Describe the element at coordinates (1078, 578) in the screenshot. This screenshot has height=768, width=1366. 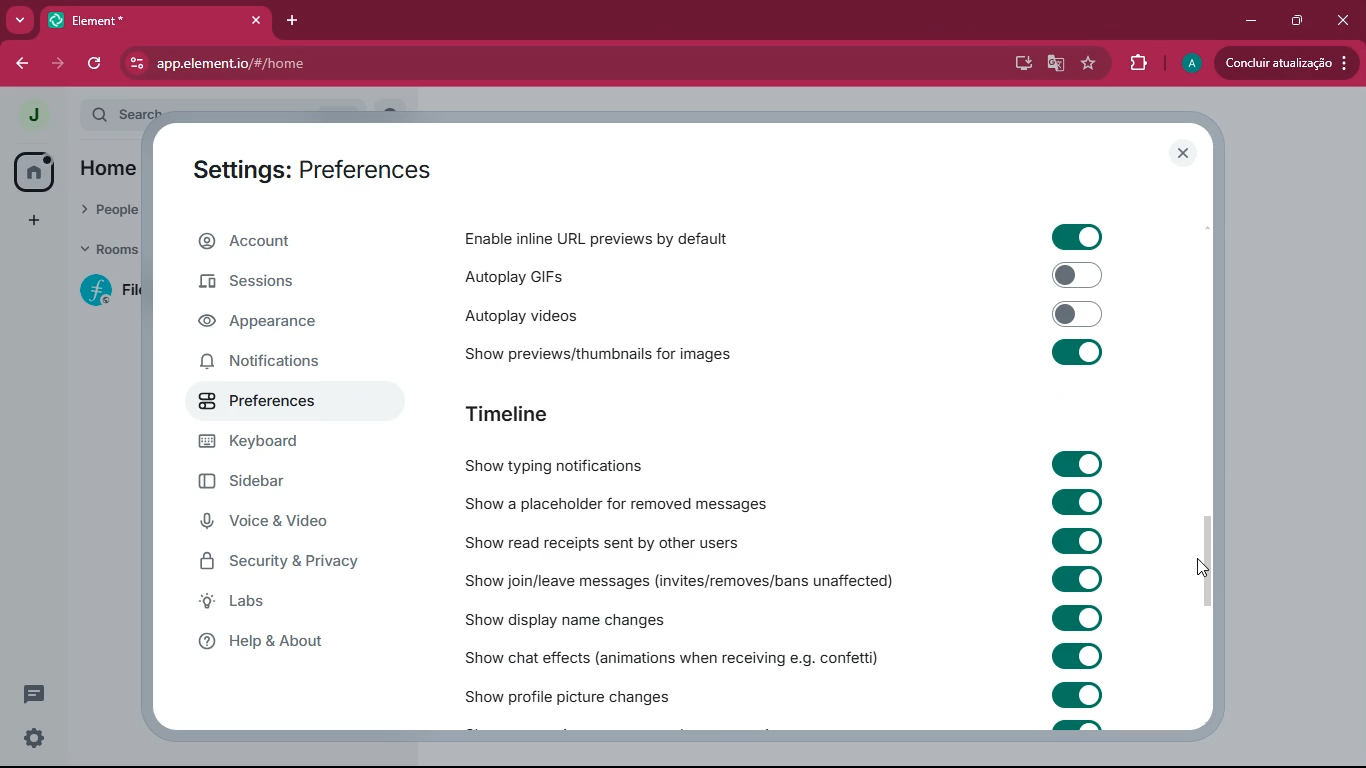
I see `toggle on/off` at that location.